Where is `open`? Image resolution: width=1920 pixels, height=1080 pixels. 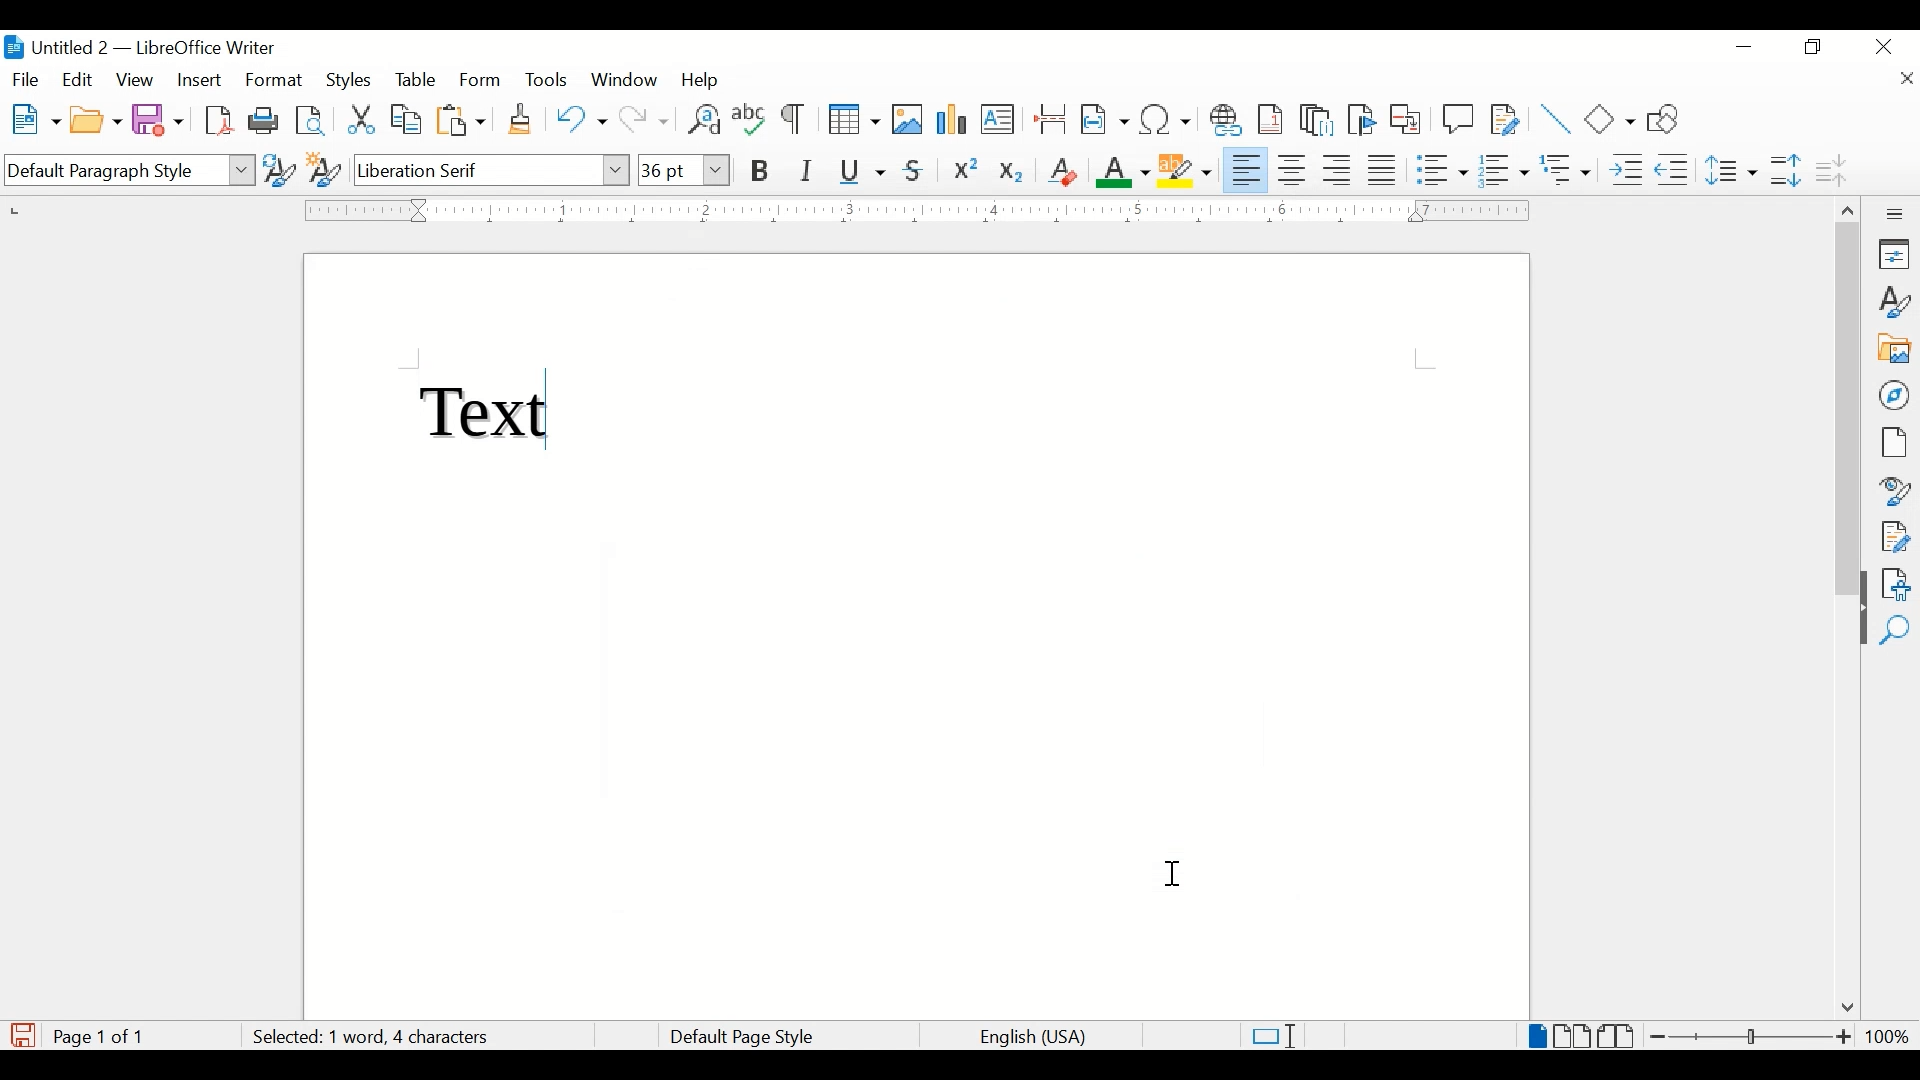 open is located at coordinates (95, 121).